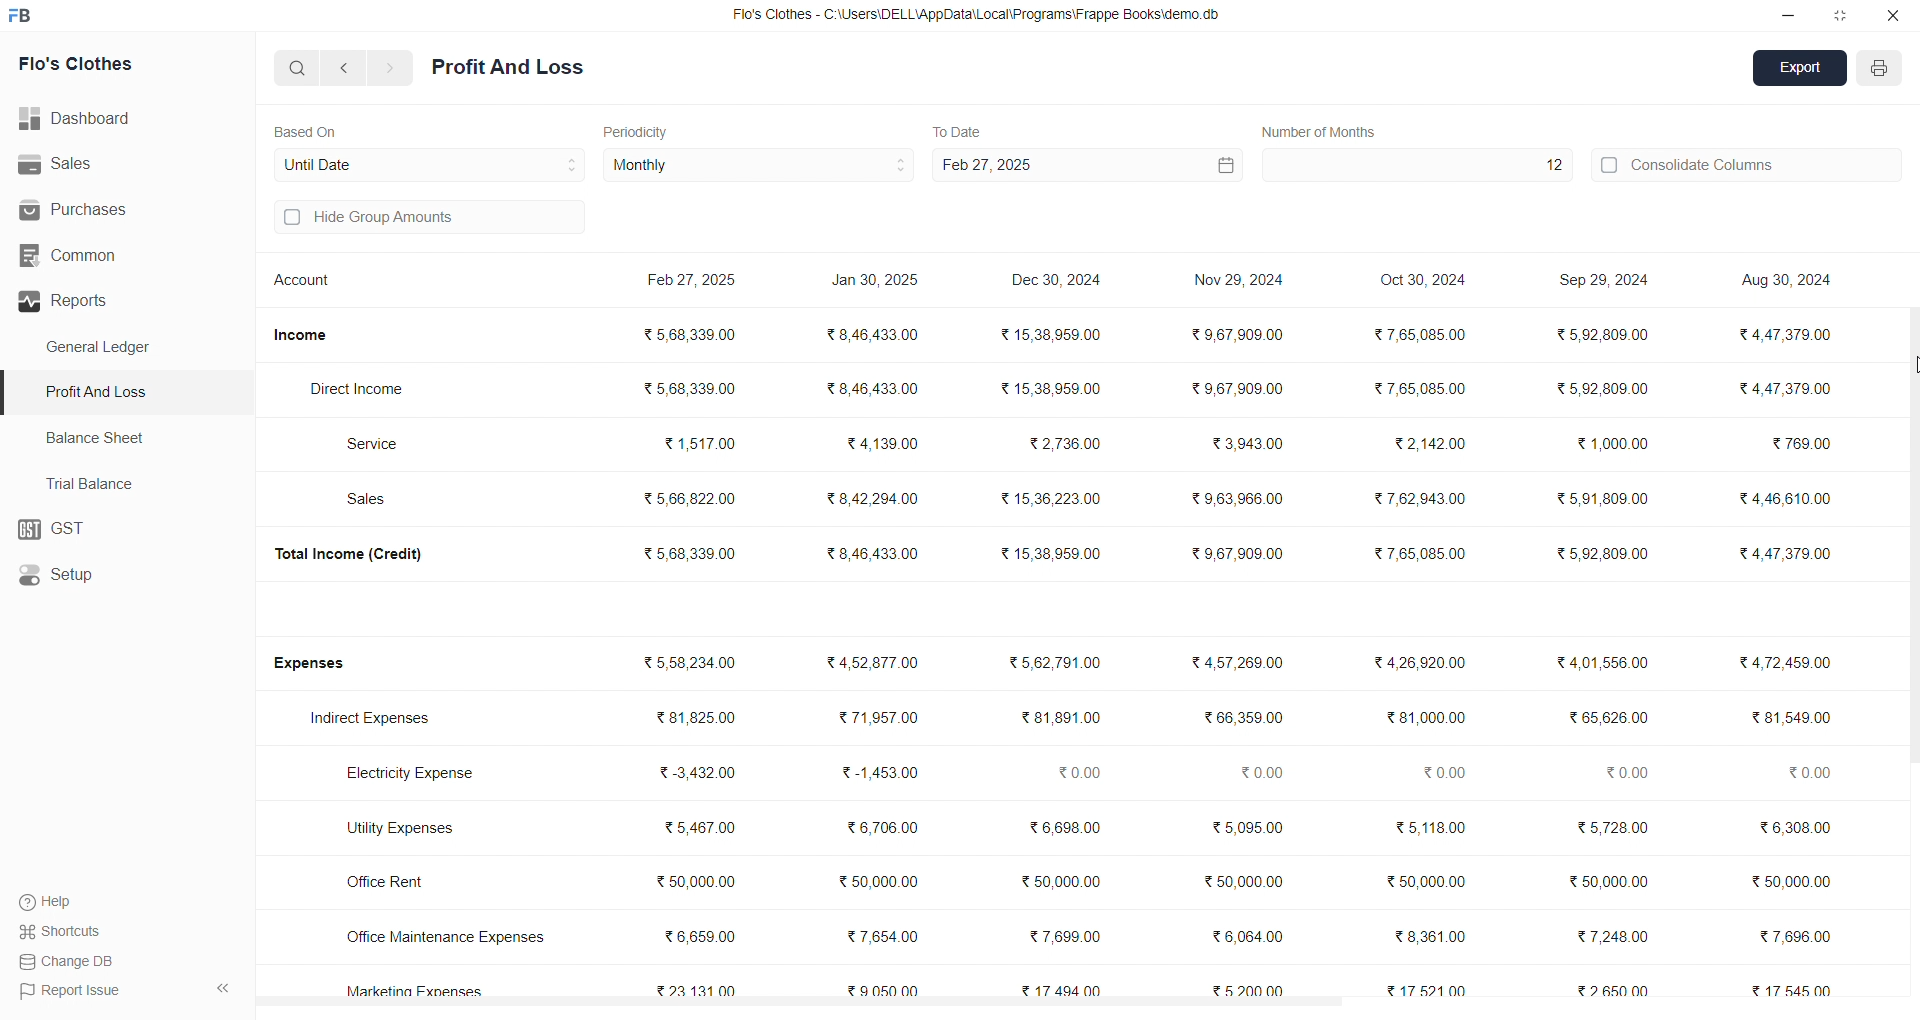 This screenshot has width=1920, height=1020. I want to click on Office Rent, so click(403, 883).